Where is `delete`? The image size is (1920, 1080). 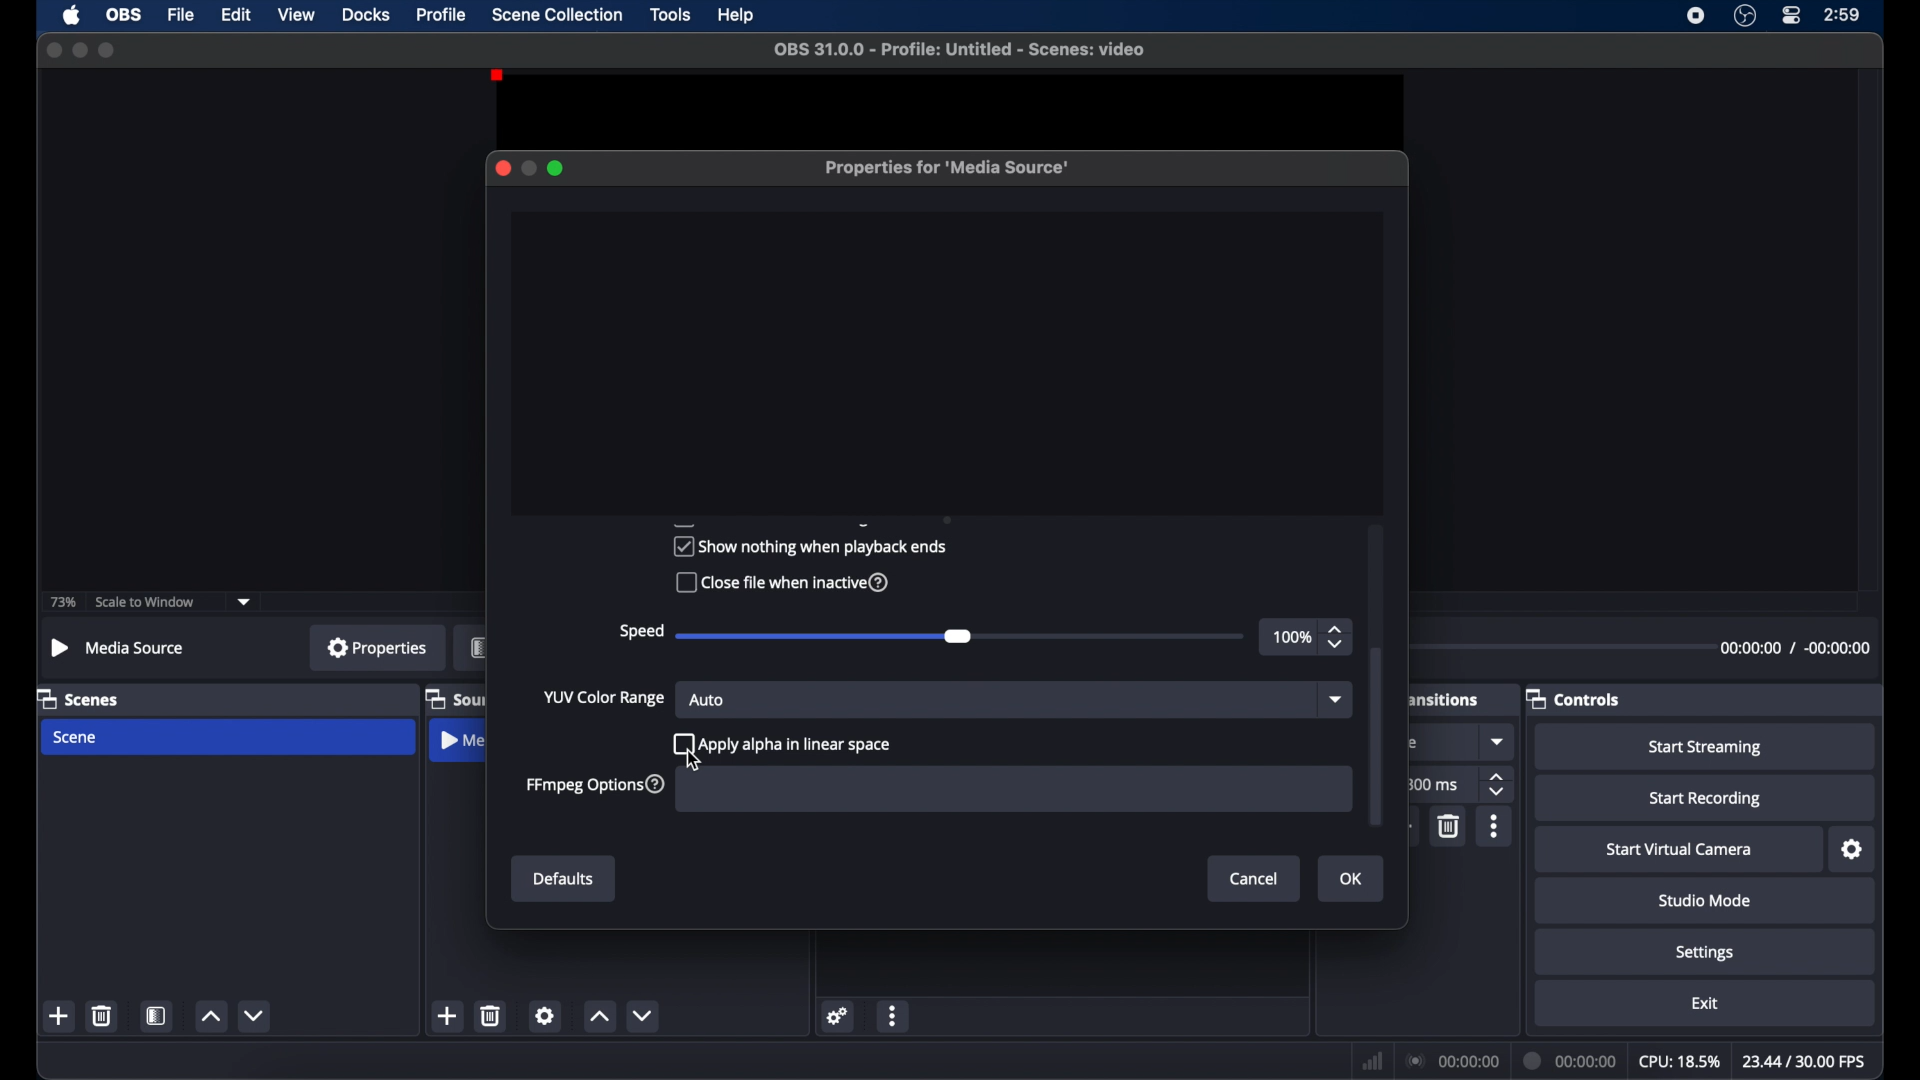
delete is located at coordinates (1450, 827).